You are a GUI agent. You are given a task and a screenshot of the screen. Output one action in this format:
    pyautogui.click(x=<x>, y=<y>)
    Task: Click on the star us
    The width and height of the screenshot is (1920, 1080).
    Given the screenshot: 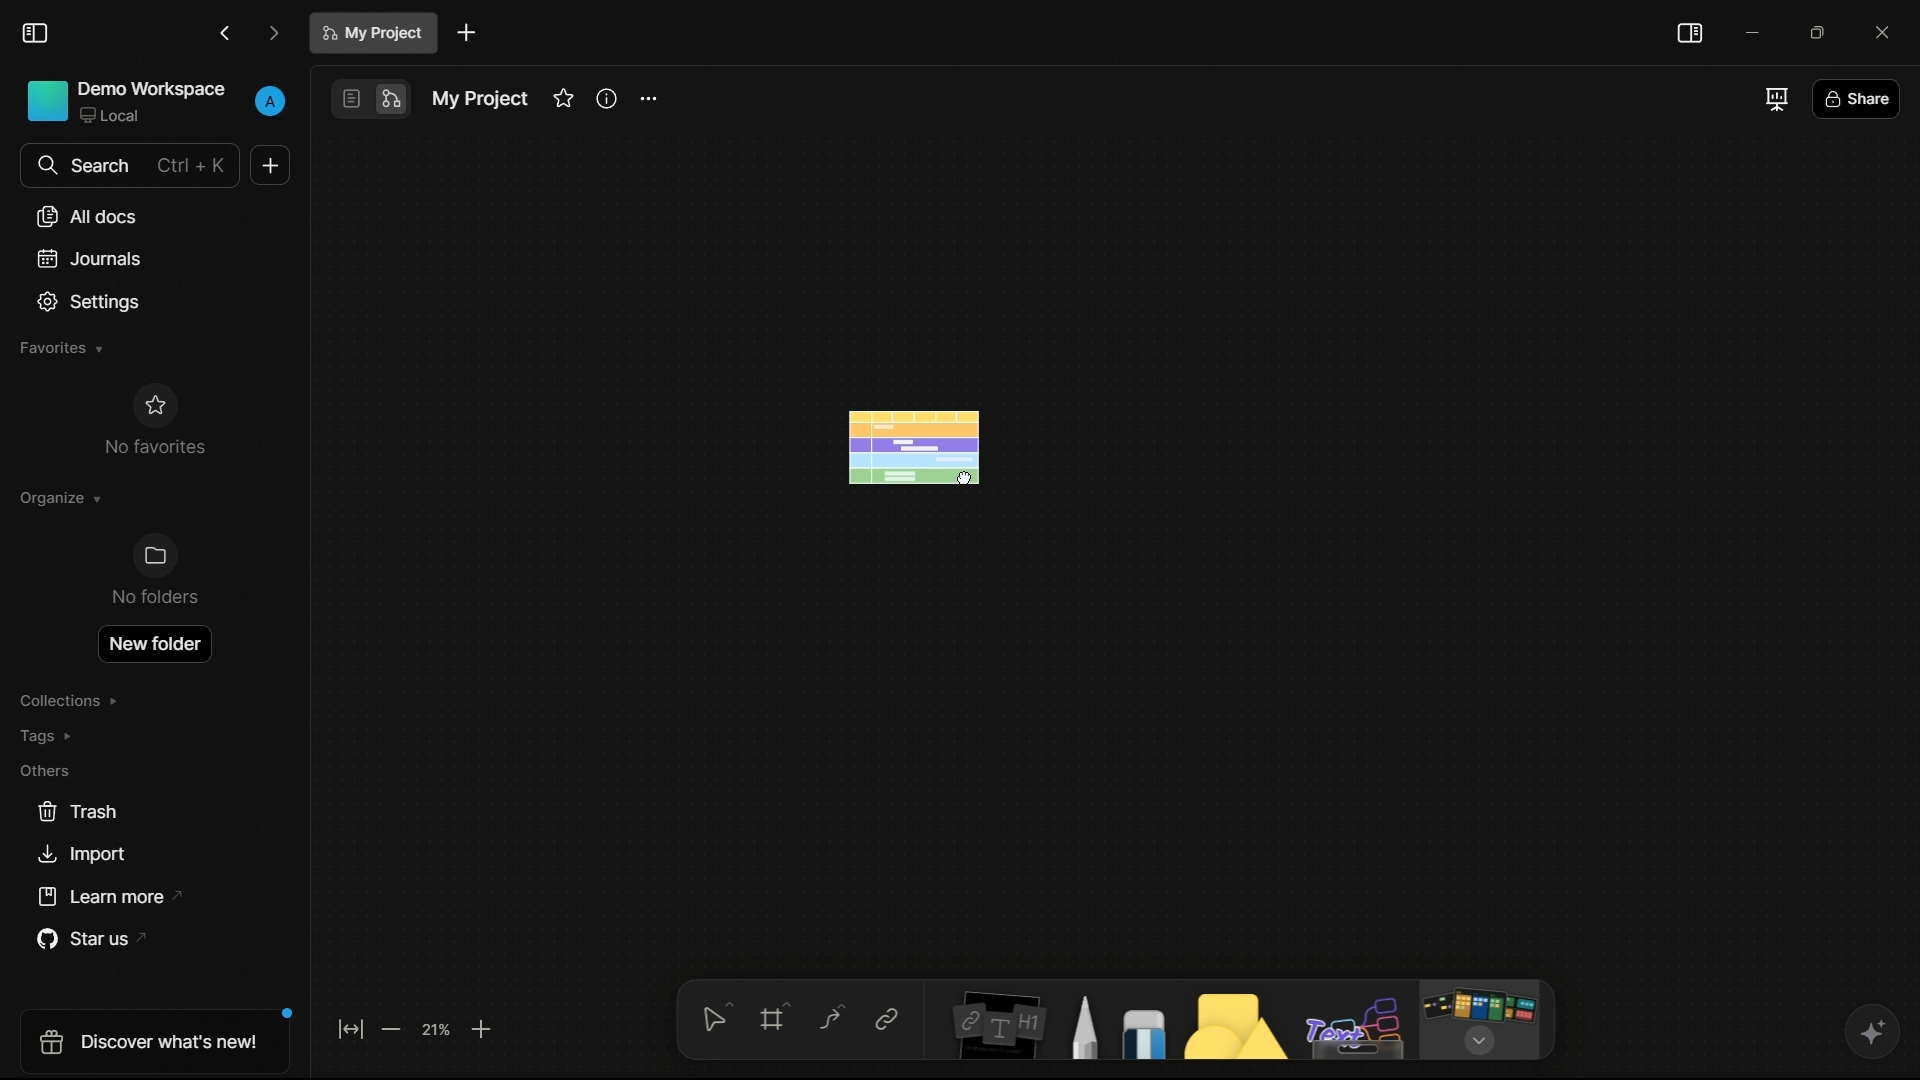 What is the action you would take?
    pyautogui.click(x=85, y=939)
    